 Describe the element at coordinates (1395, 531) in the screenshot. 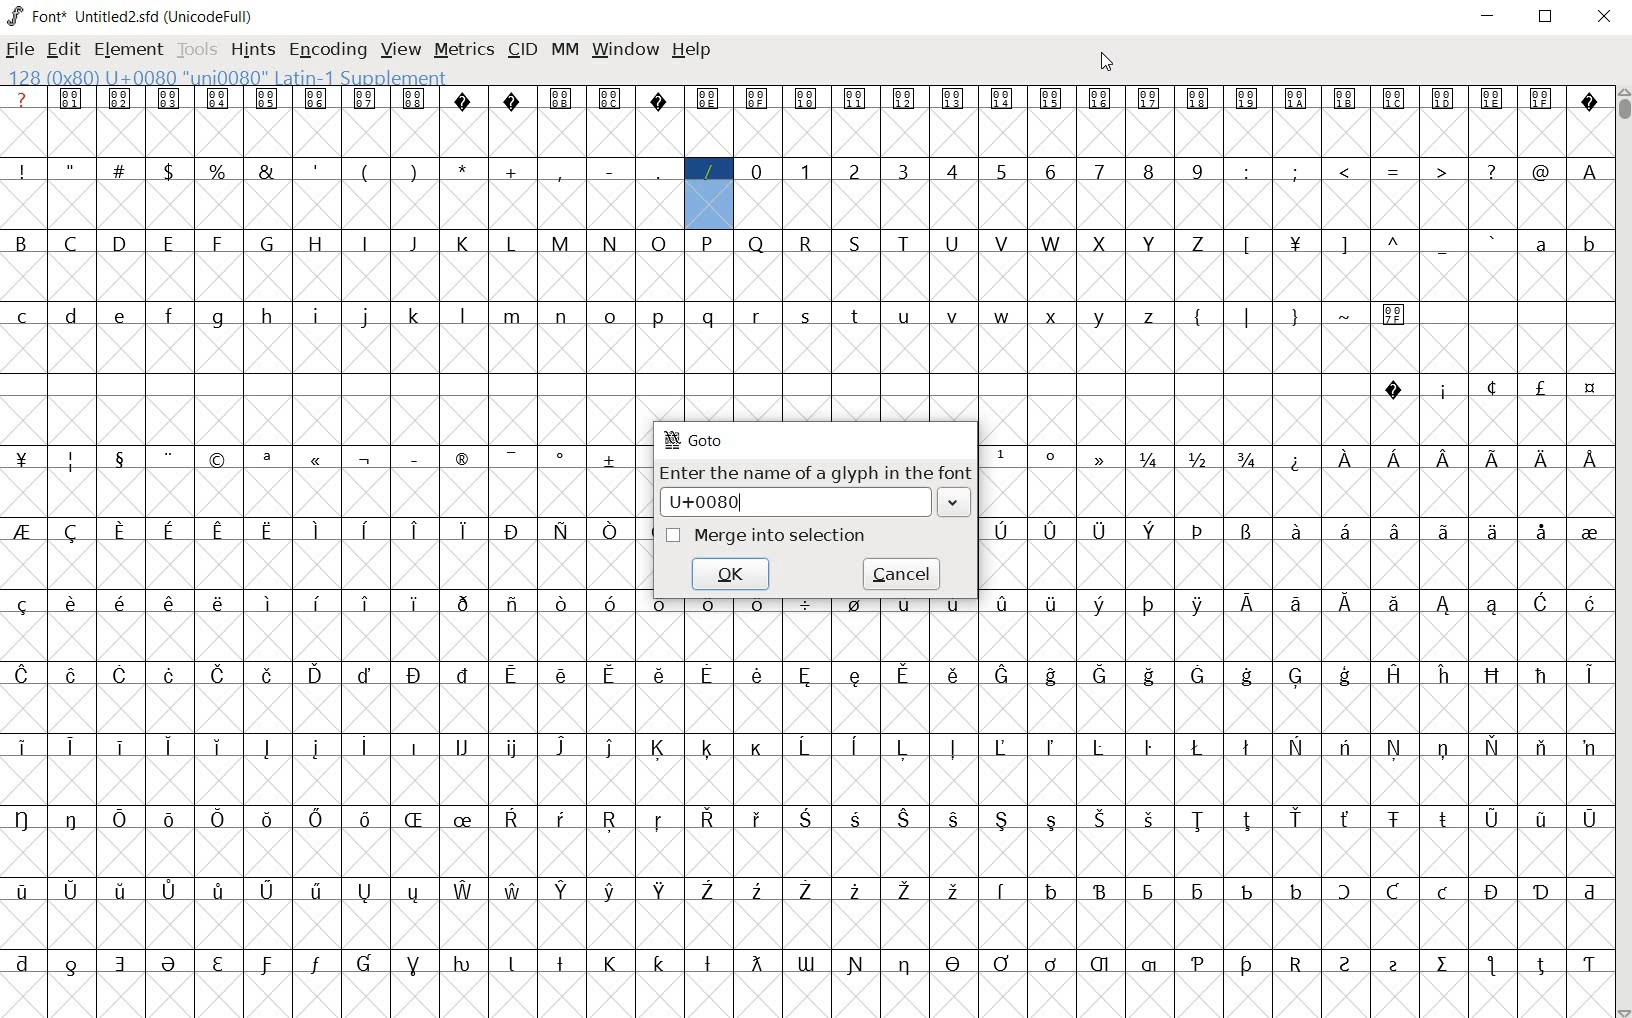

I see `glyph` at that location.